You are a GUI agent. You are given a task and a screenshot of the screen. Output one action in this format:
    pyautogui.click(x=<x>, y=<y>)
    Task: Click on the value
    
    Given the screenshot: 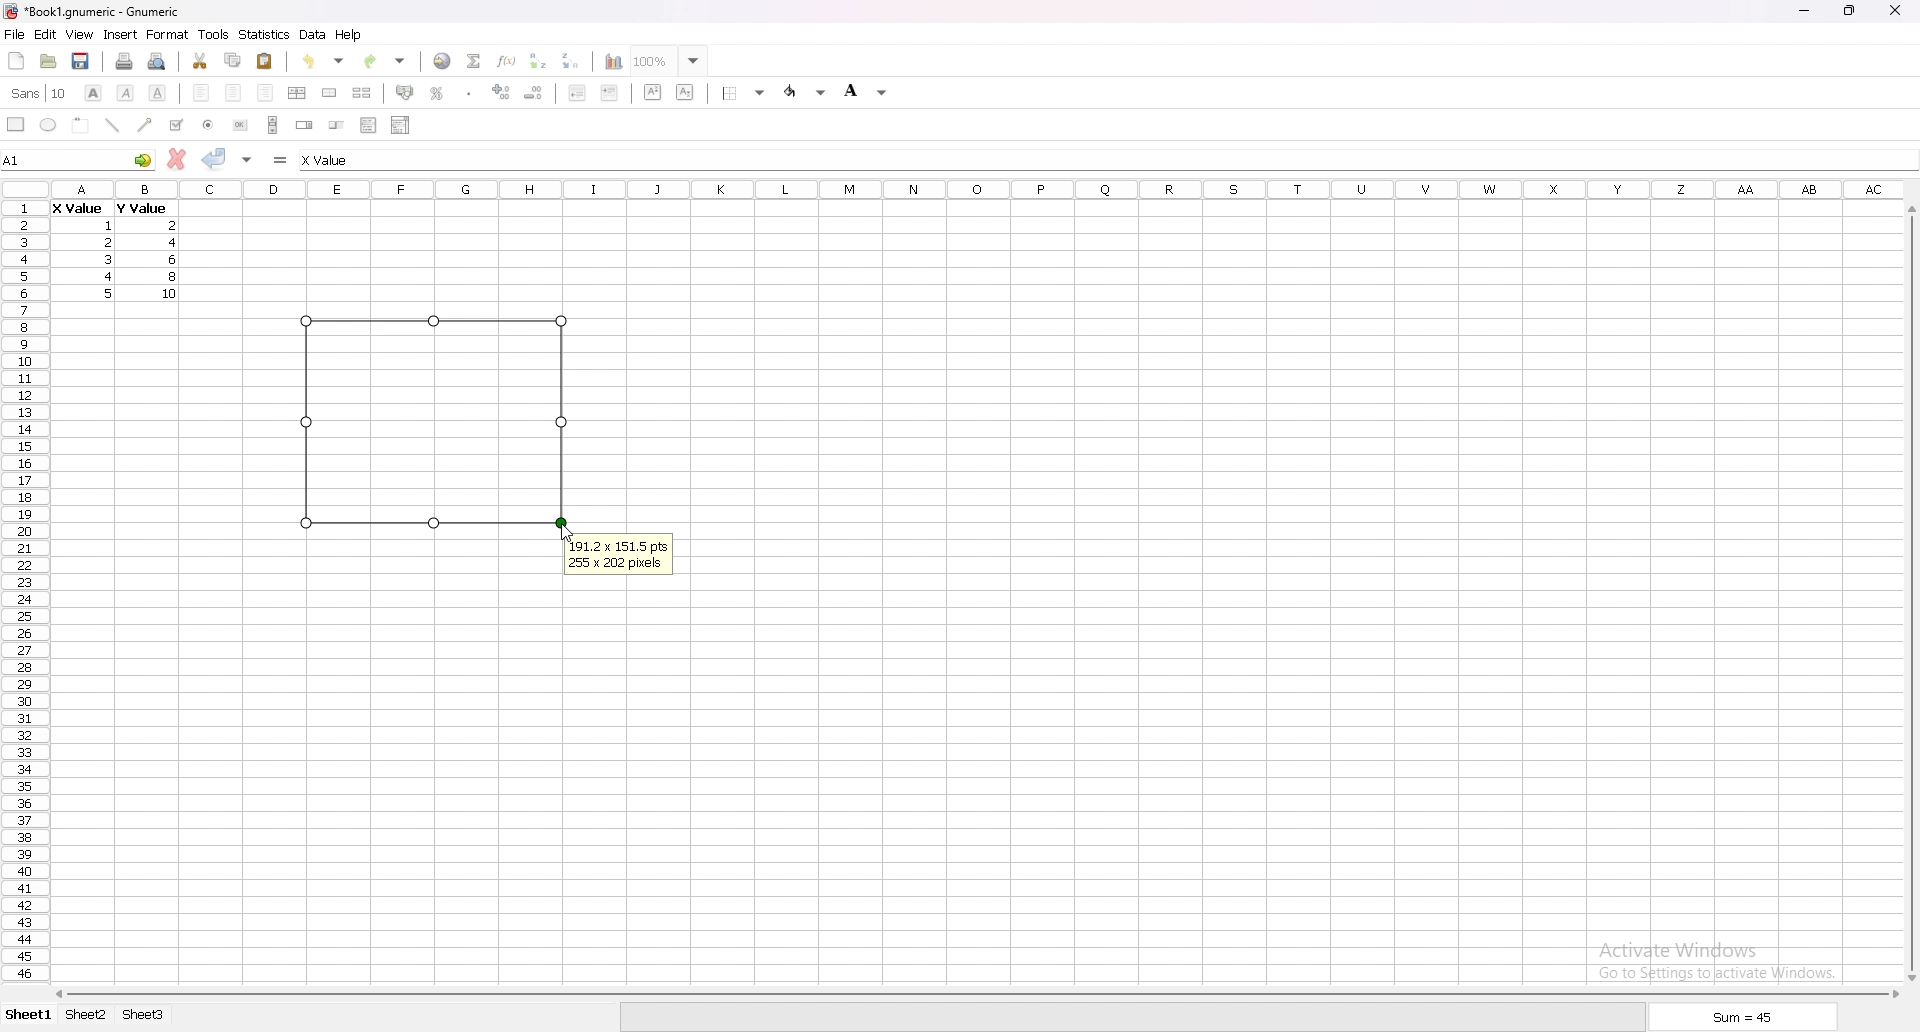 What is the action you would take?
    pyautogui.click(x=110, y=226)
    